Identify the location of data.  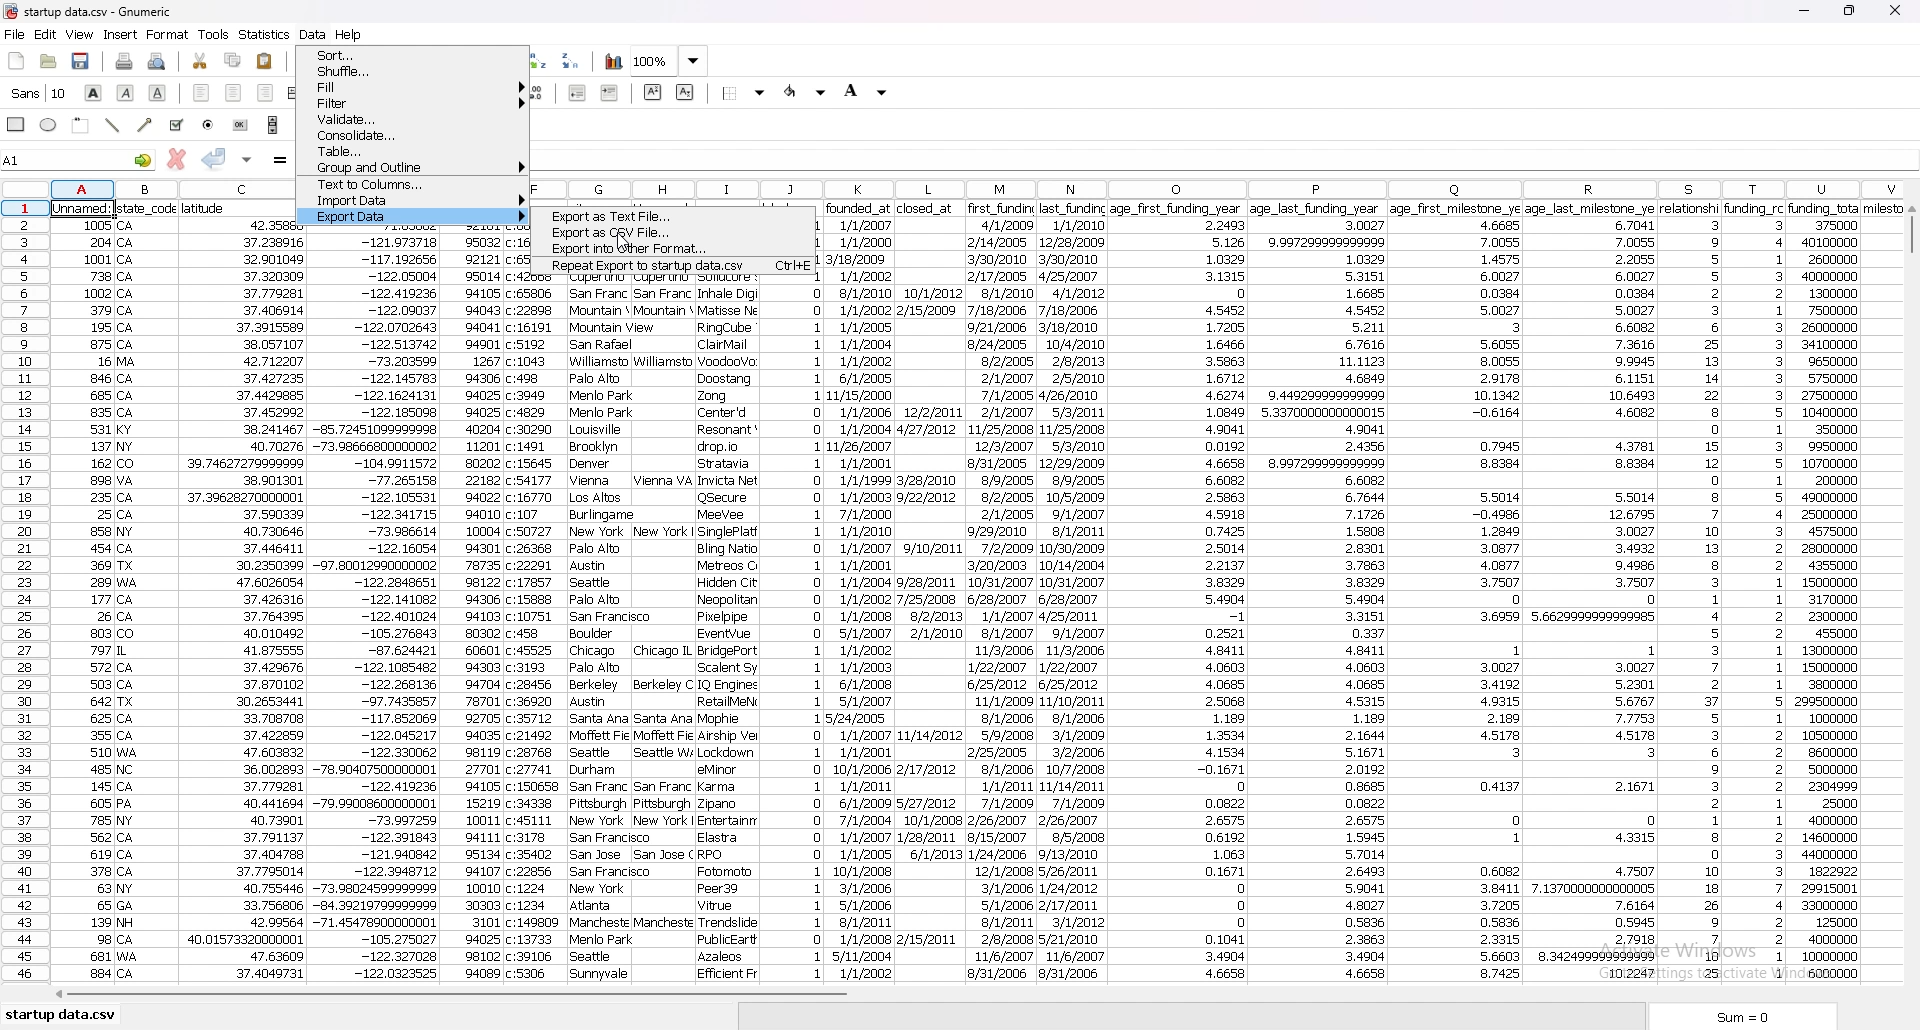
(1320, 594).